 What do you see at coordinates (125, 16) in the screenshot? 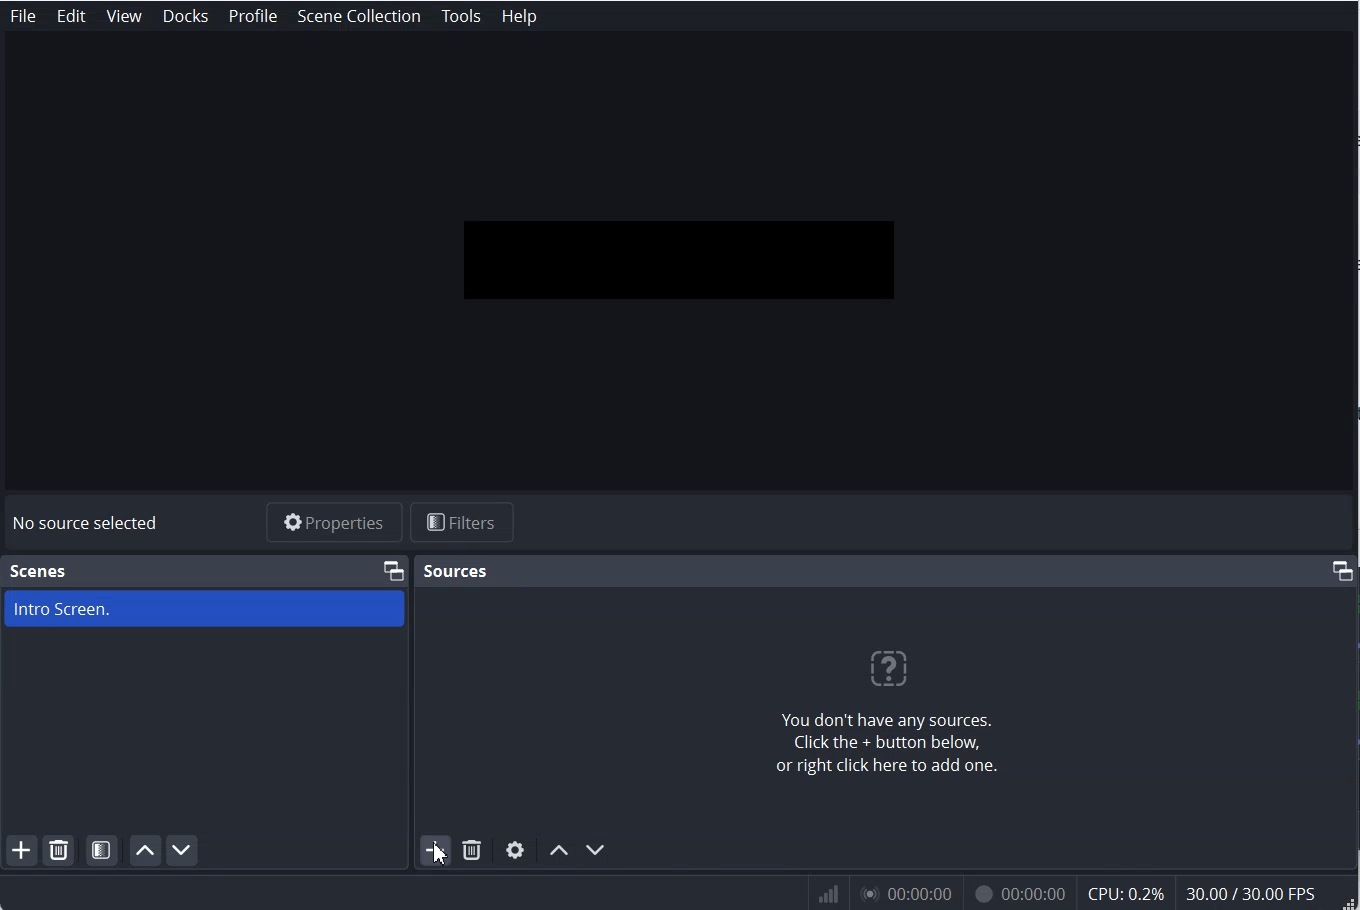
I see `View` at bounding box center [125, 16].